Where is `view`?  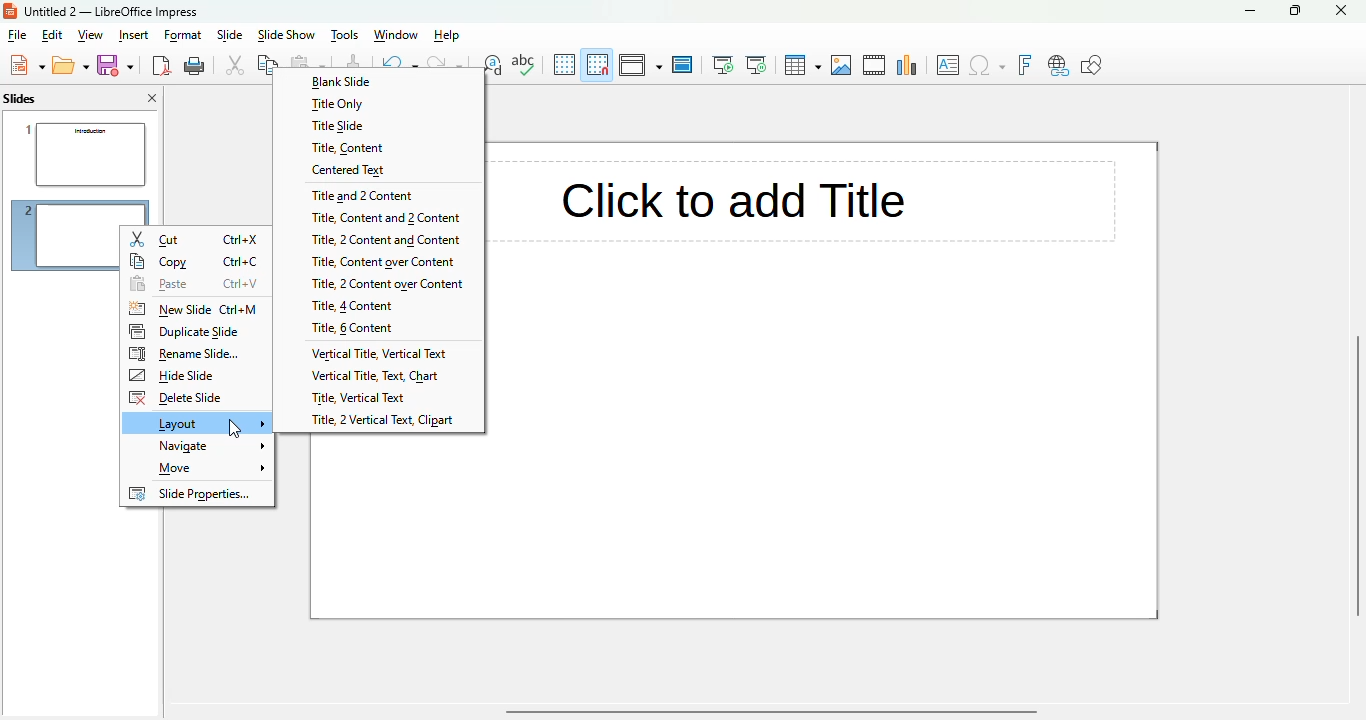
view is located at coordinates (90, 35).